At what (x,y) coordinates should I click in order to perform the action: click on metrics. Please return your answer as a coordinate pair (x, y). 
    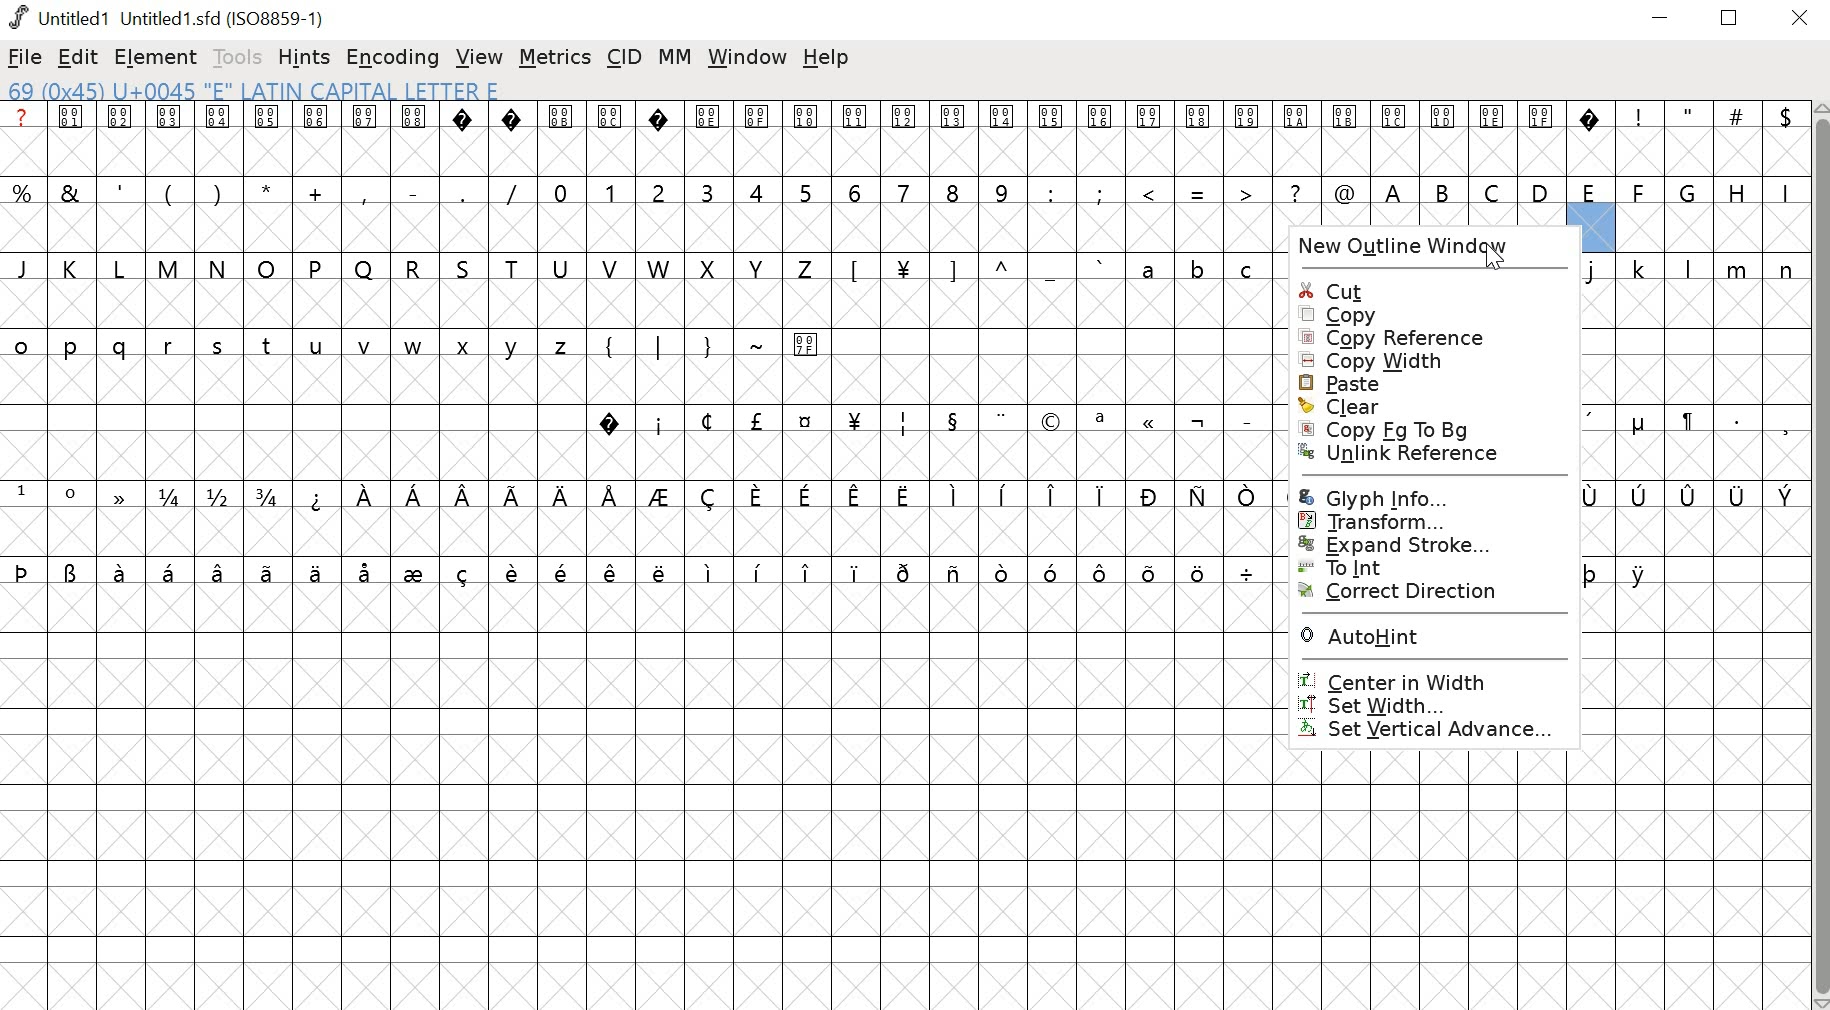
    Looking at the image, I should click on (555, 60).